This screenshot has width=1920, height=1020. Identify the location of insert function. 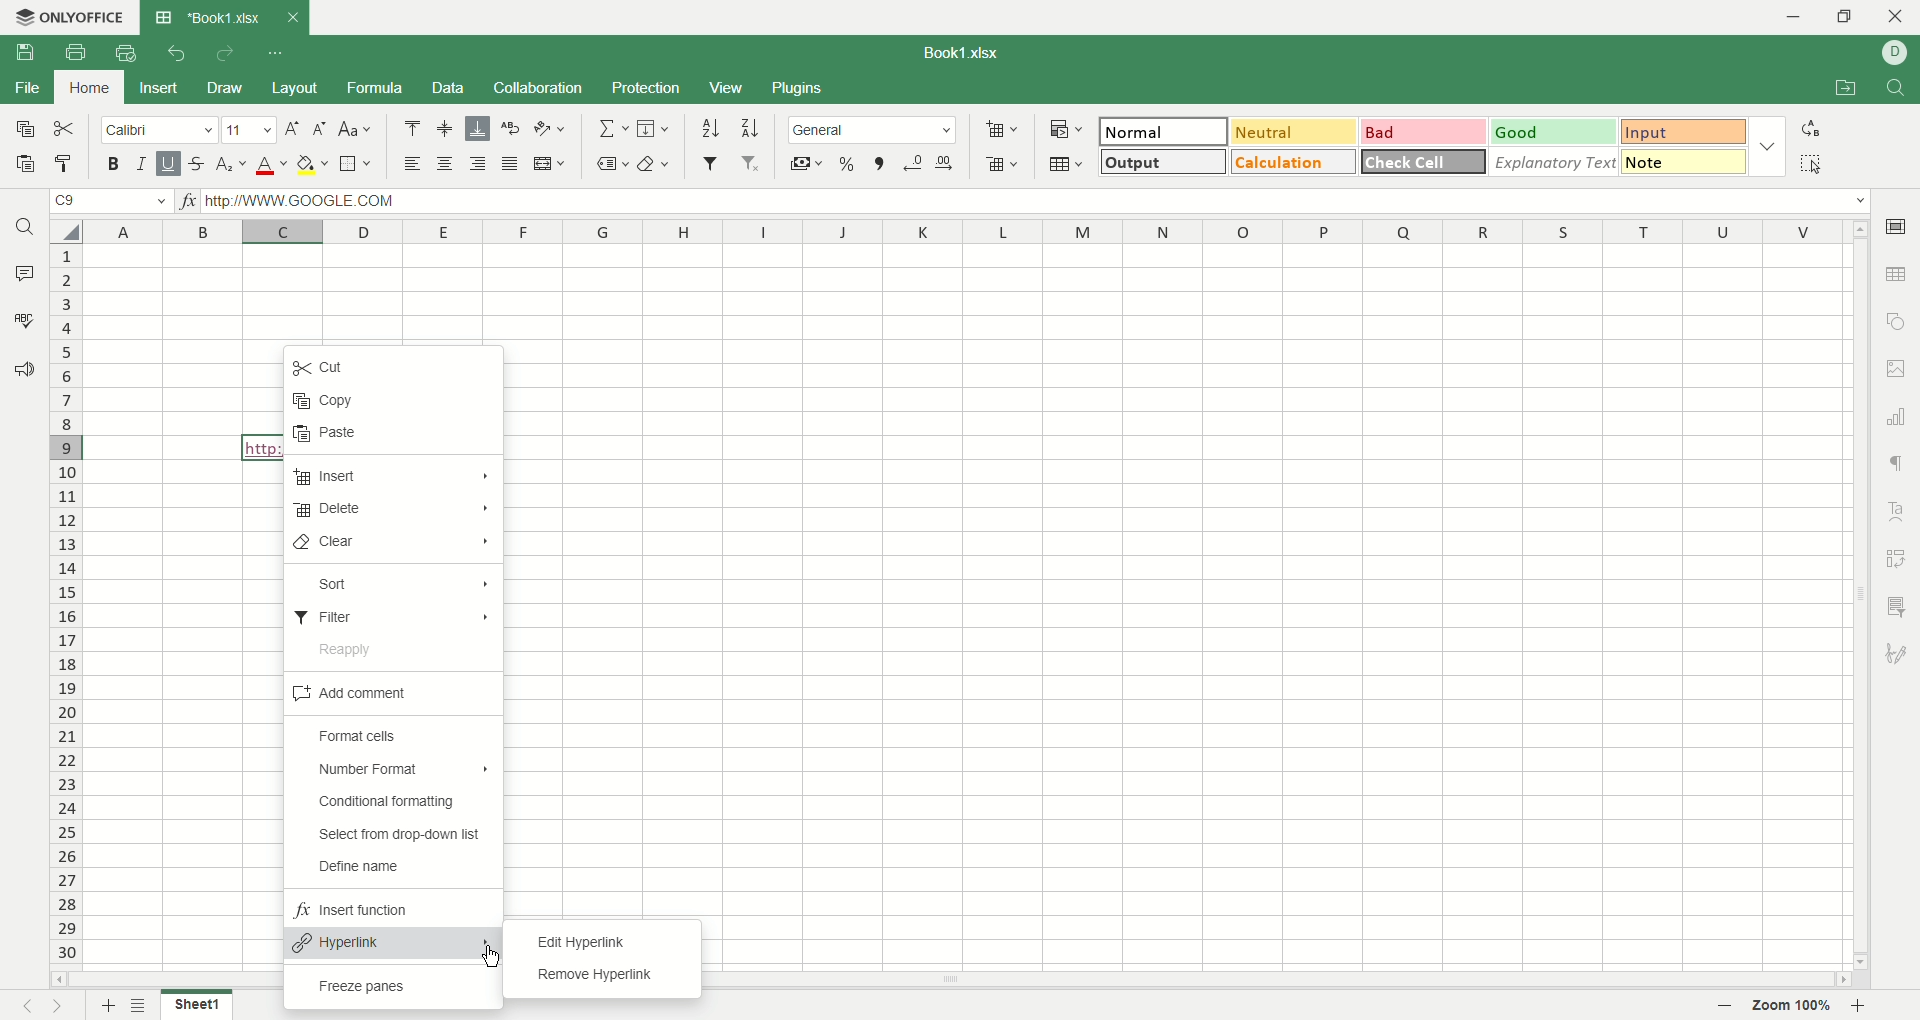
(189, 202).